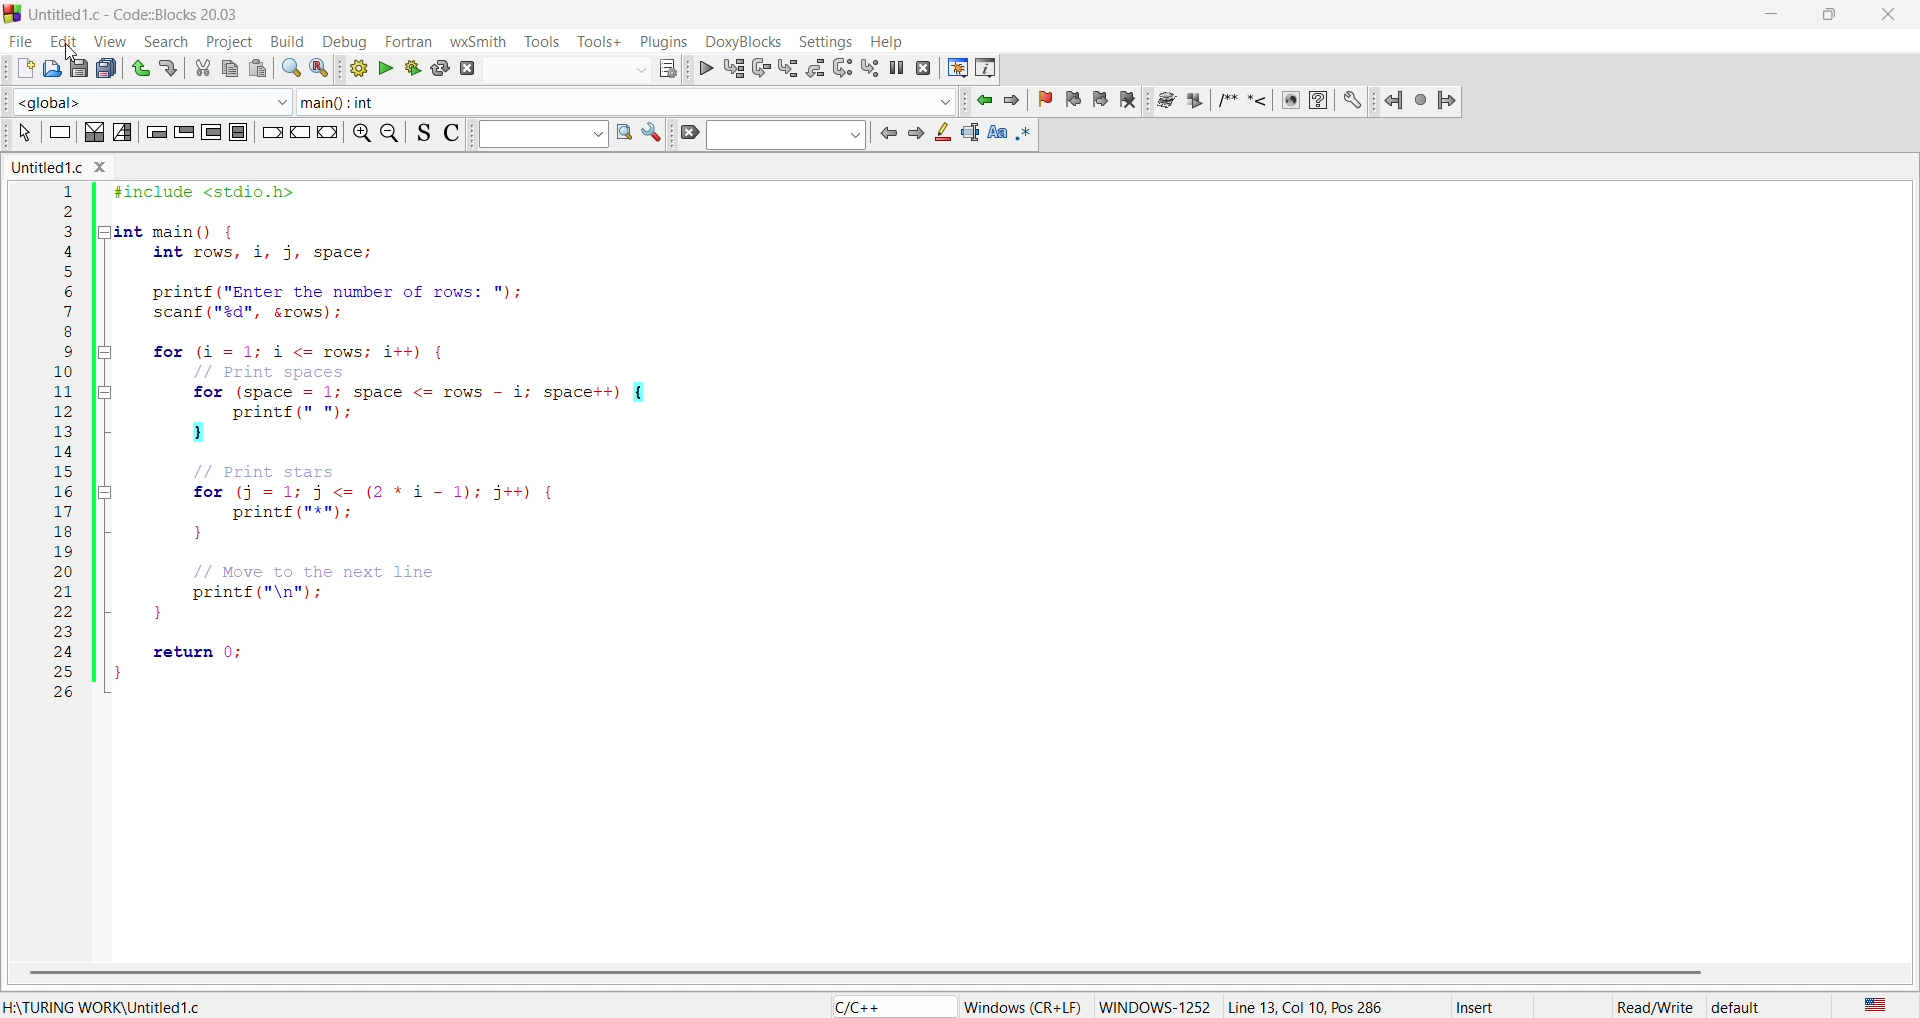 The image size is (1920, 1018). I want to click on insert line, so click(1257, 103).